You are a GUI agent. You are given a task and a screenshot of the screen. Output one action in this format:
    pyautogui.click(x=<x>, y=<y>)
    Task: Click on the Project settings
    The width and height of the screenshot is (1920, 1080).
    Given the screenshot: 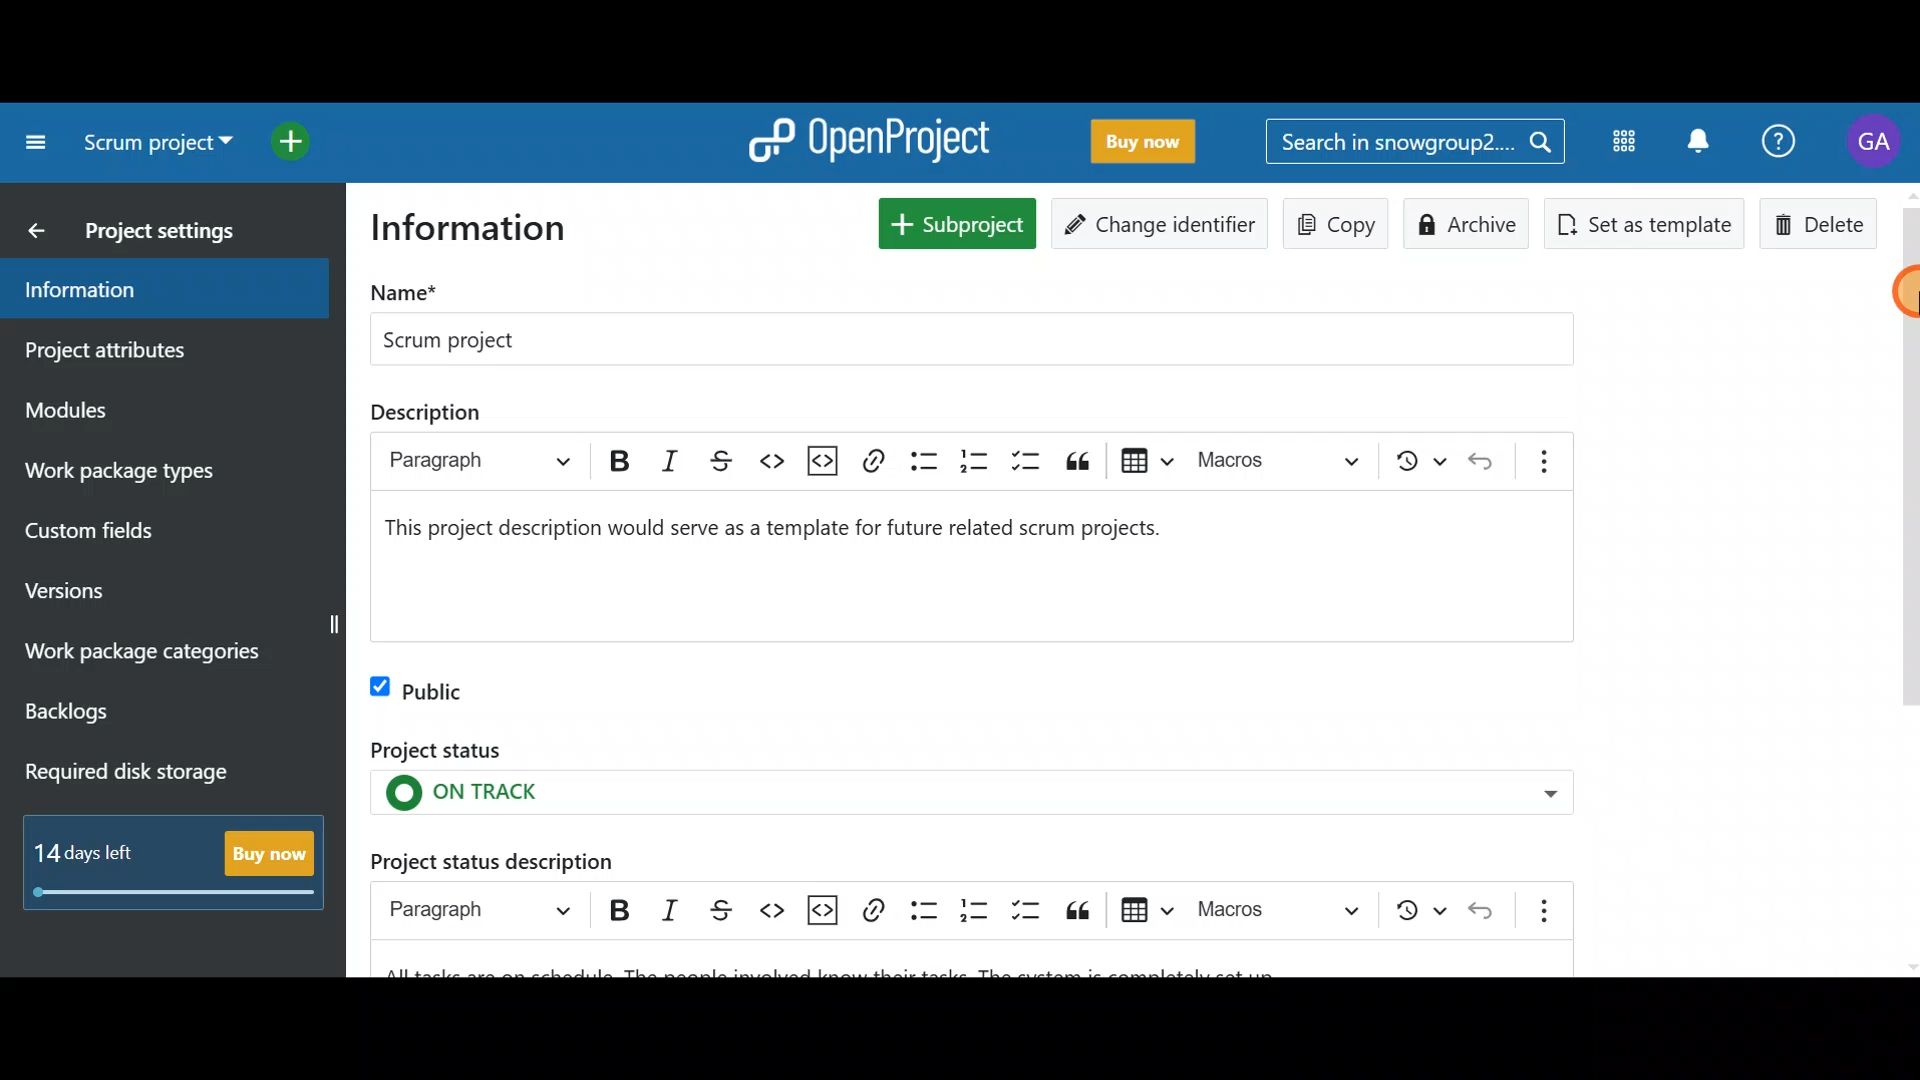 What is the action you would take?
    pyautogui.click(x=151, y=228)
    